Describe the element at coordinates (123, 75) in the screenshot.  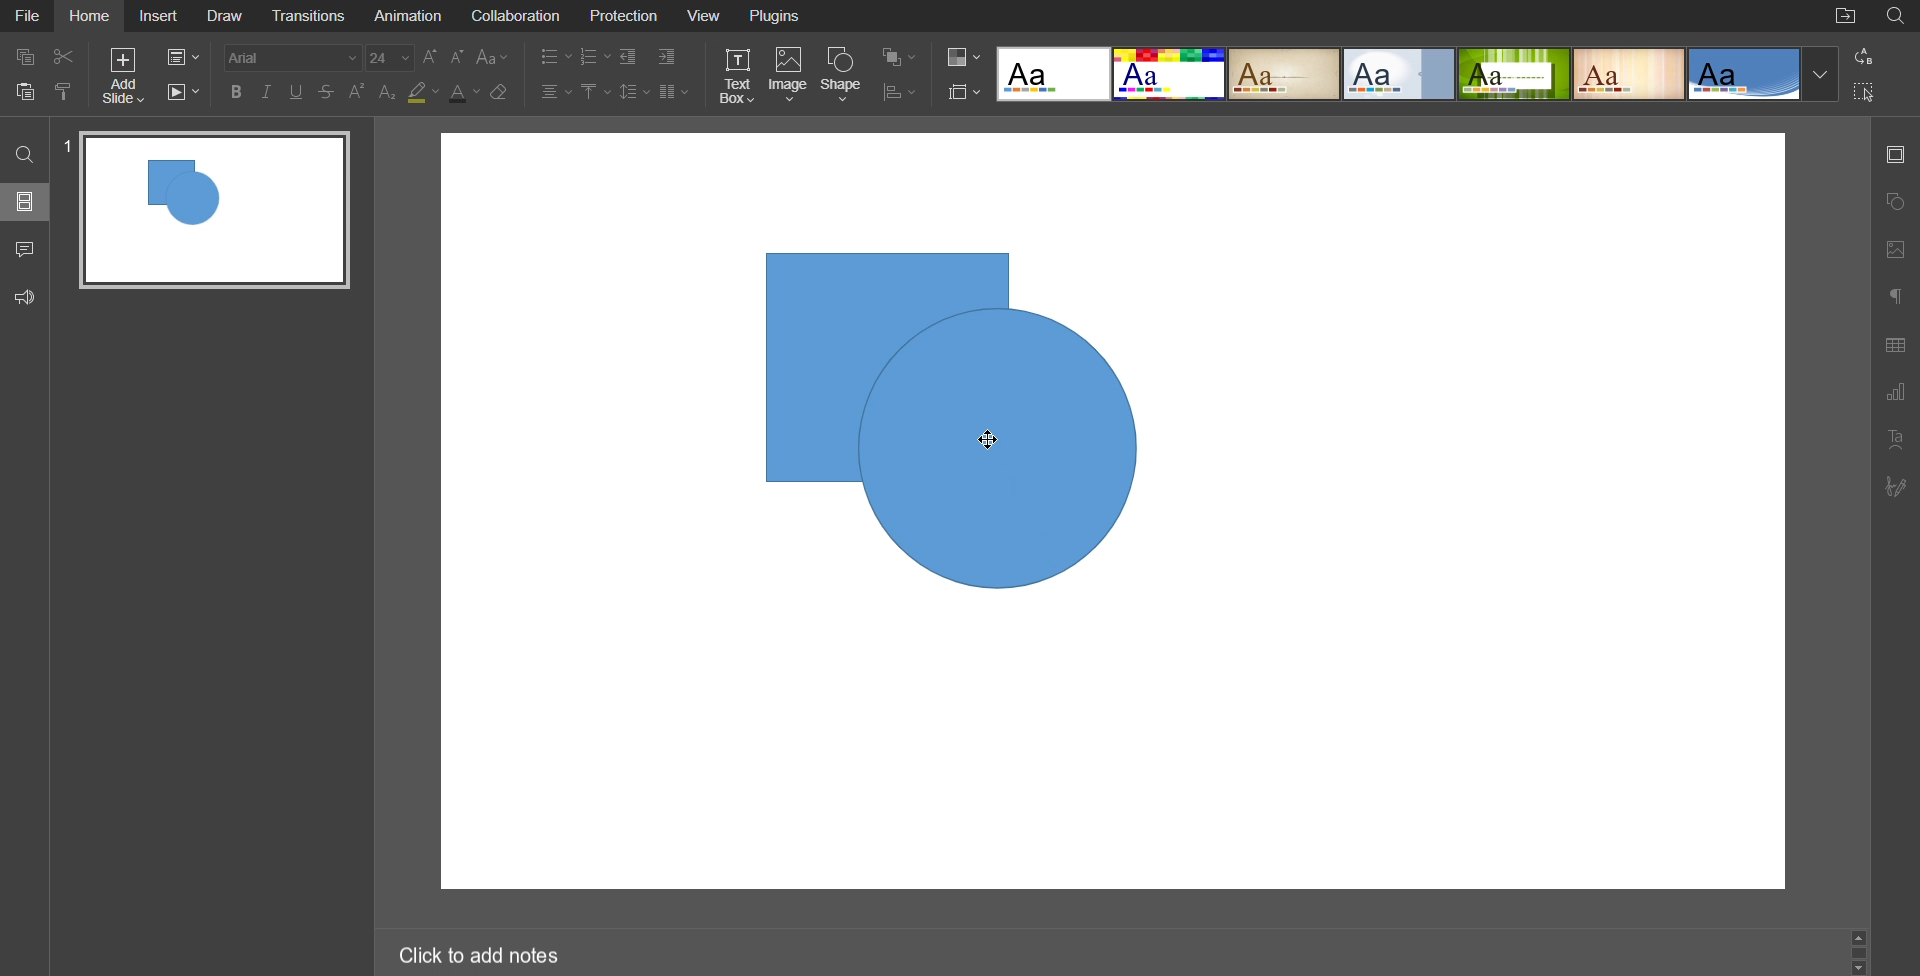
I see `Add Slide` at that location.